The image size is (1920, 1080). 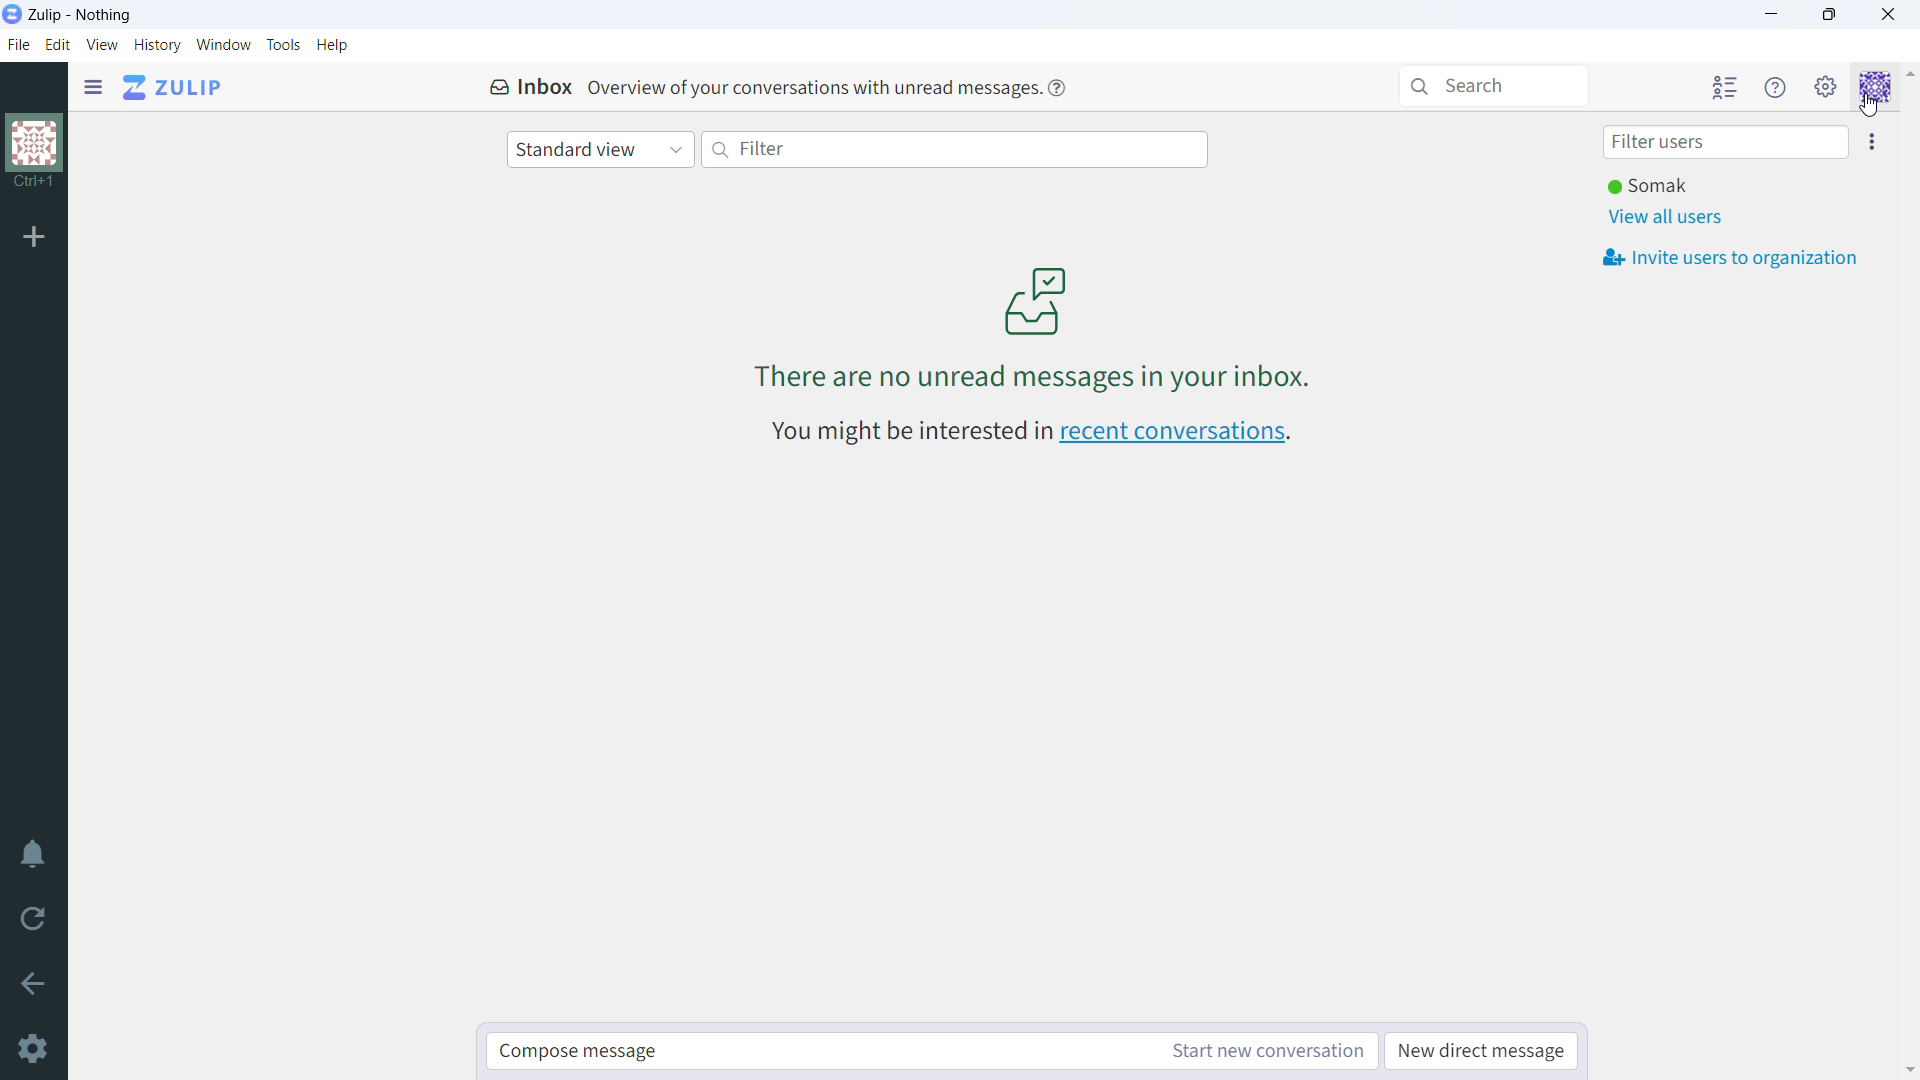 What do you see at coordinates (1043, 379) in the screenshot?
I see `There are no unread messages in your inbox.` at bounding box center [1043, 379].